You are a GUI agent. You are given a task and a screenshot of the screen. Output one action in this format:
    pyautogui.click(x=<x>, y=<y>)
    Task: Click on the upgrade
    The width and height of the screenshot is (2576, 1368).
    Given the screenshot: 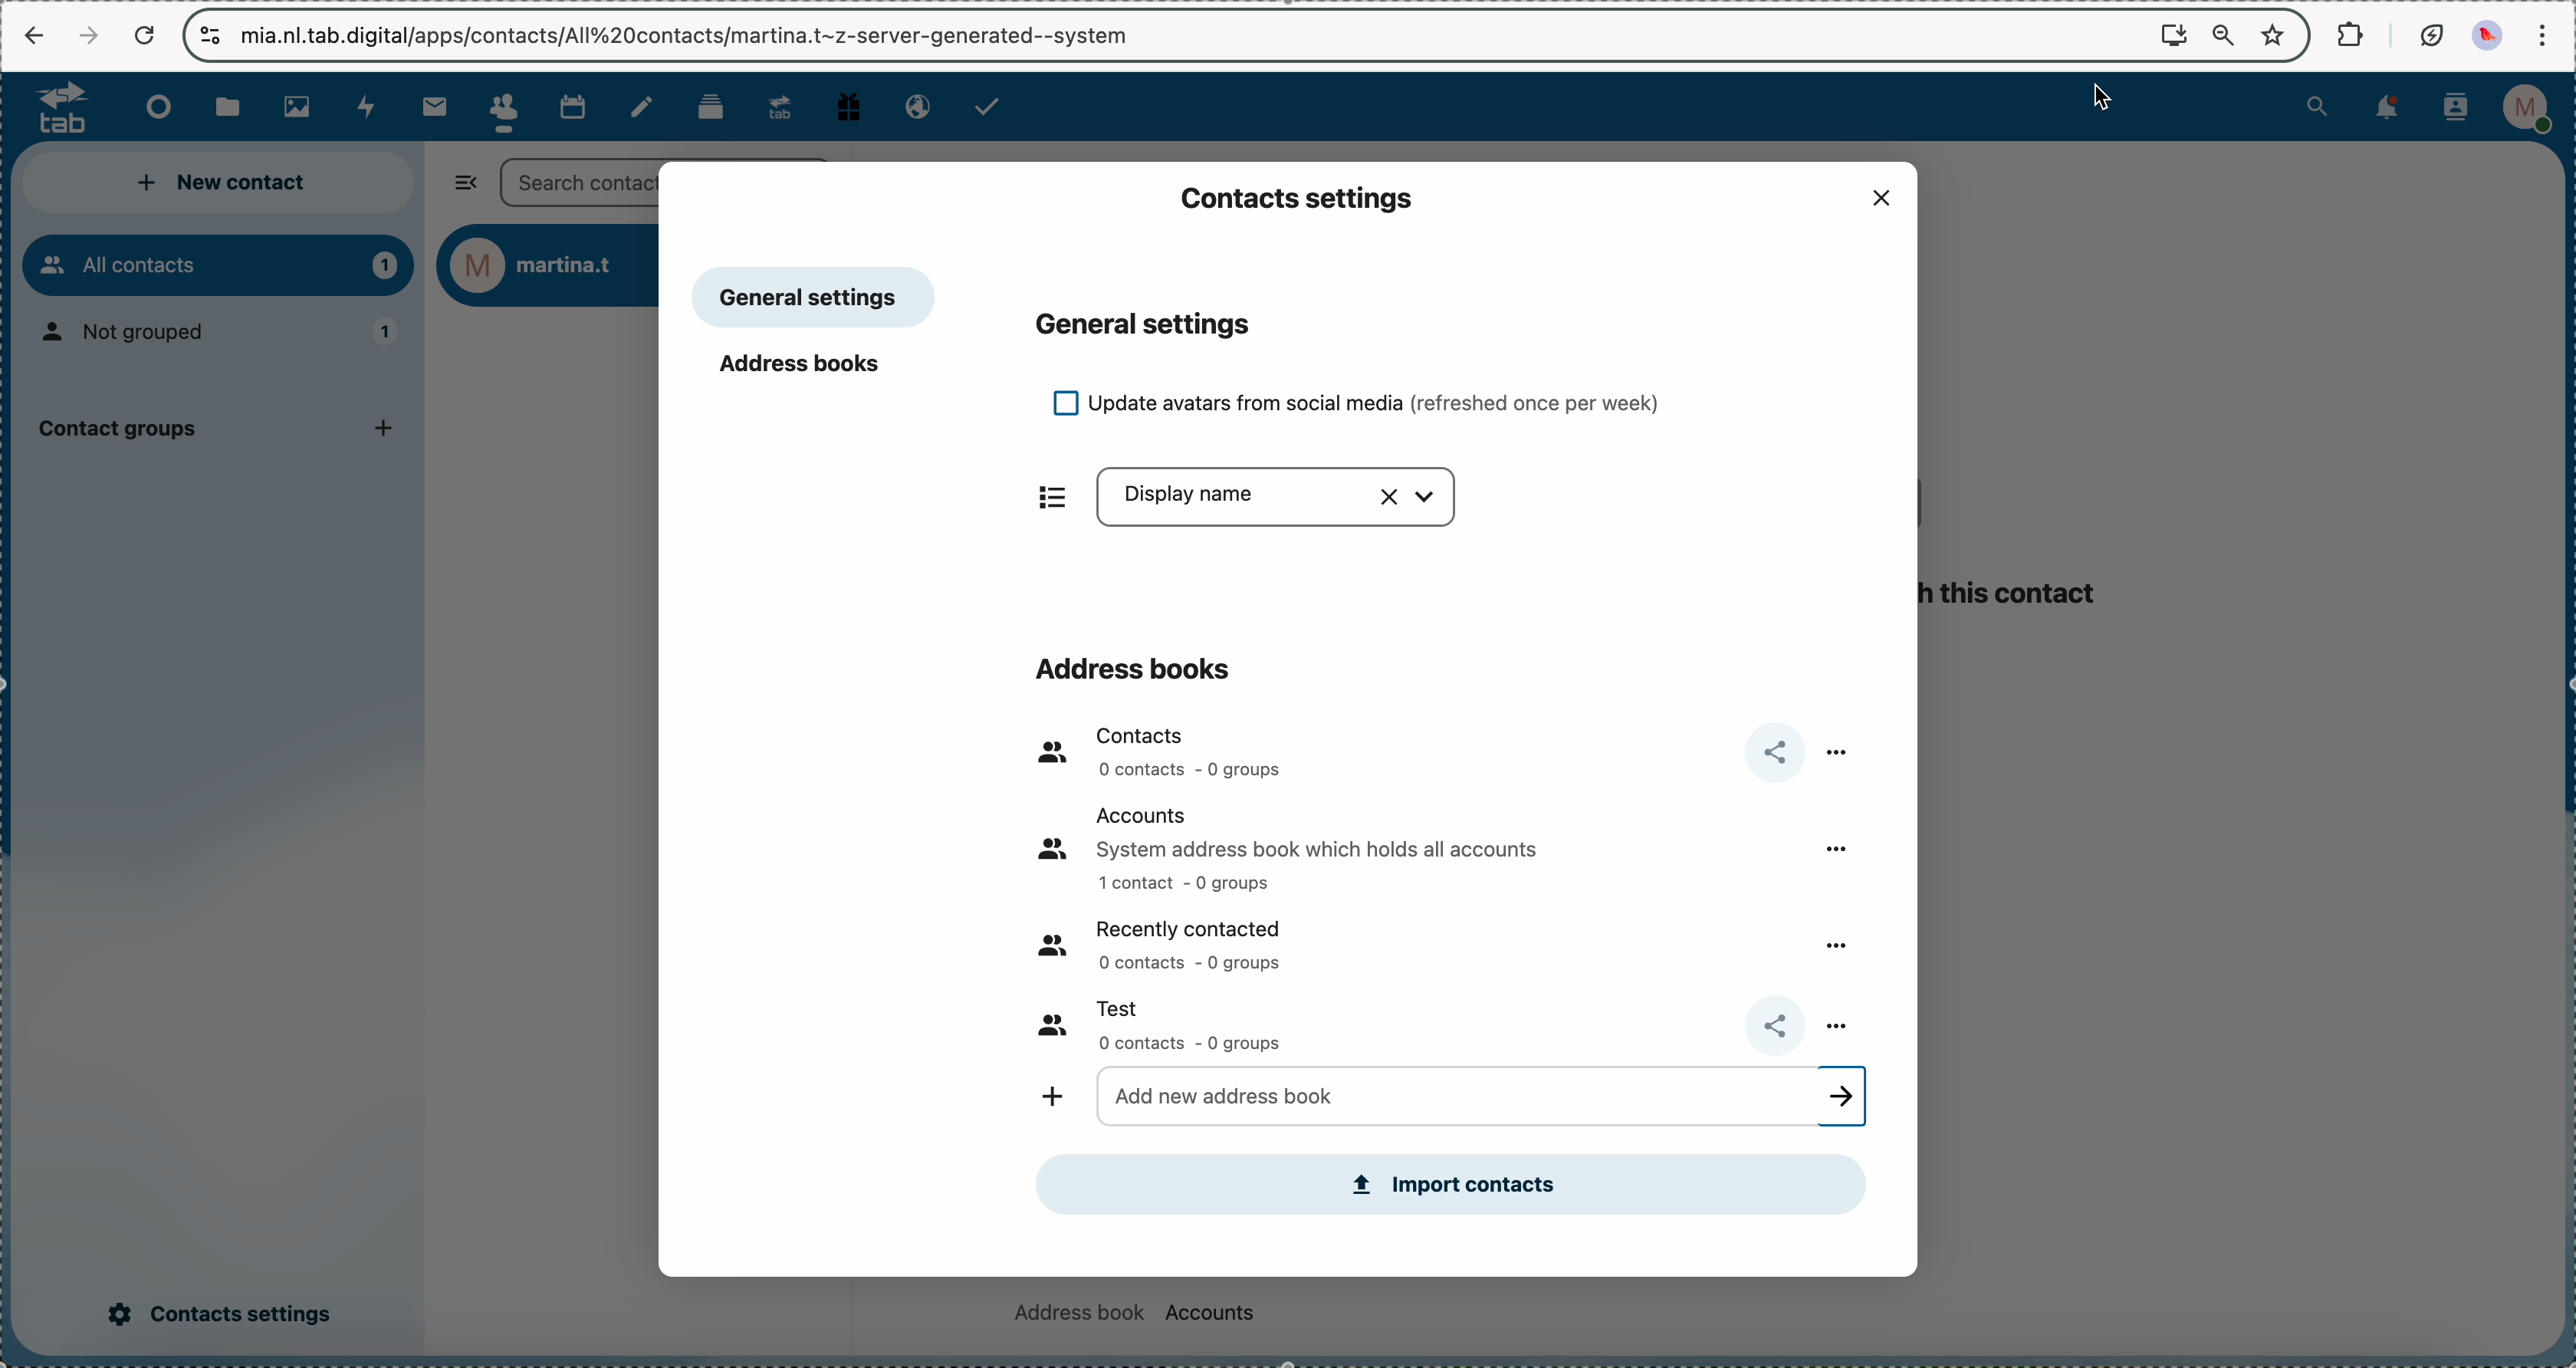 What is the action you would take?
    pyautogui.click(x=778, y=106)
    